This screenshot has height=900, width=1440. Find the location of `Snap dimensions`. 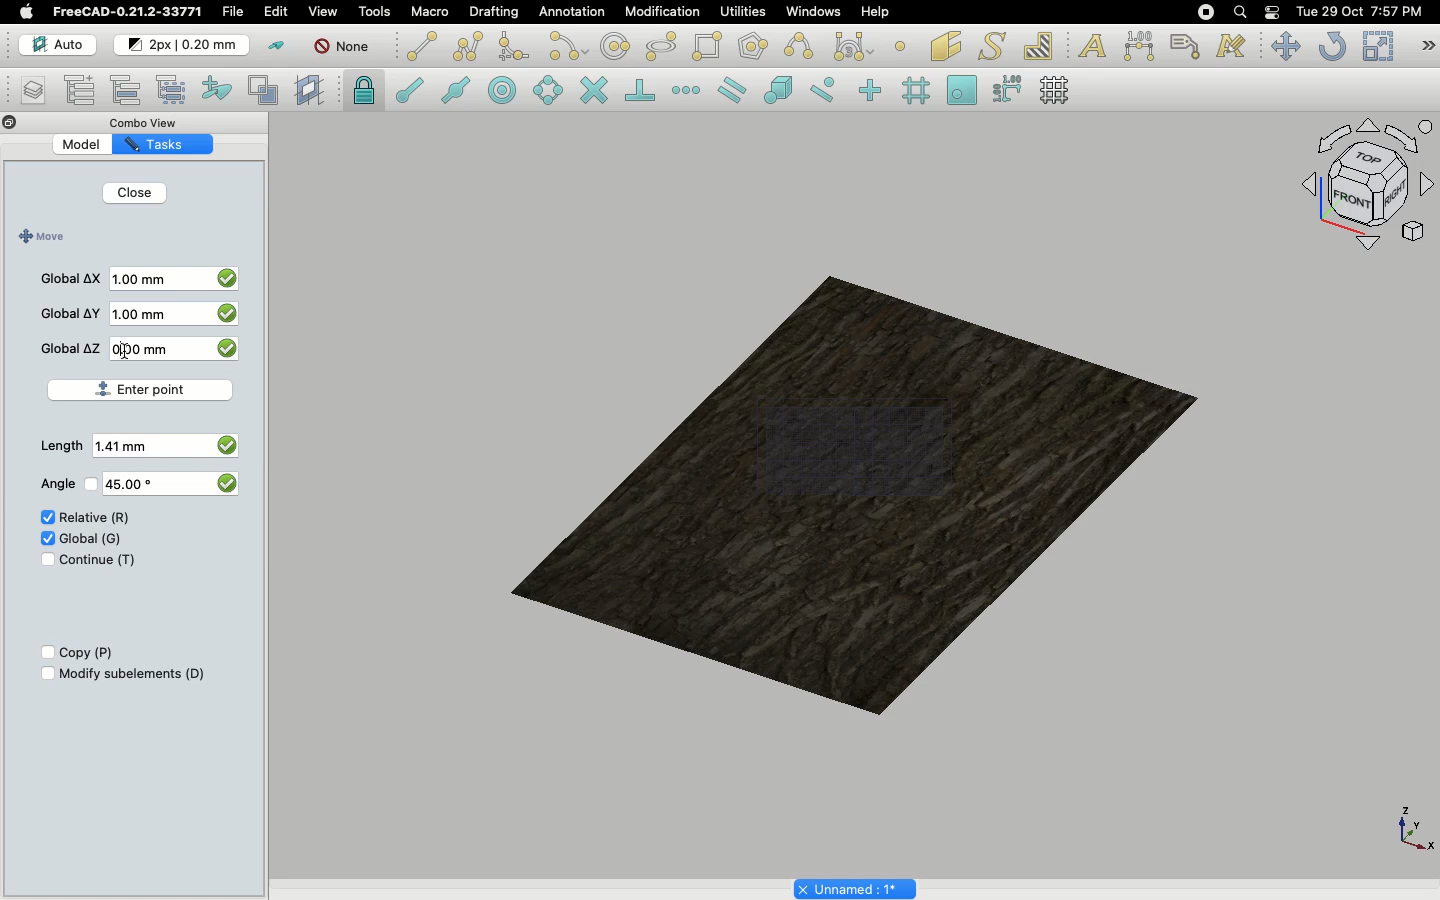

Snap dimensions is located at coordinates (1008, 90).